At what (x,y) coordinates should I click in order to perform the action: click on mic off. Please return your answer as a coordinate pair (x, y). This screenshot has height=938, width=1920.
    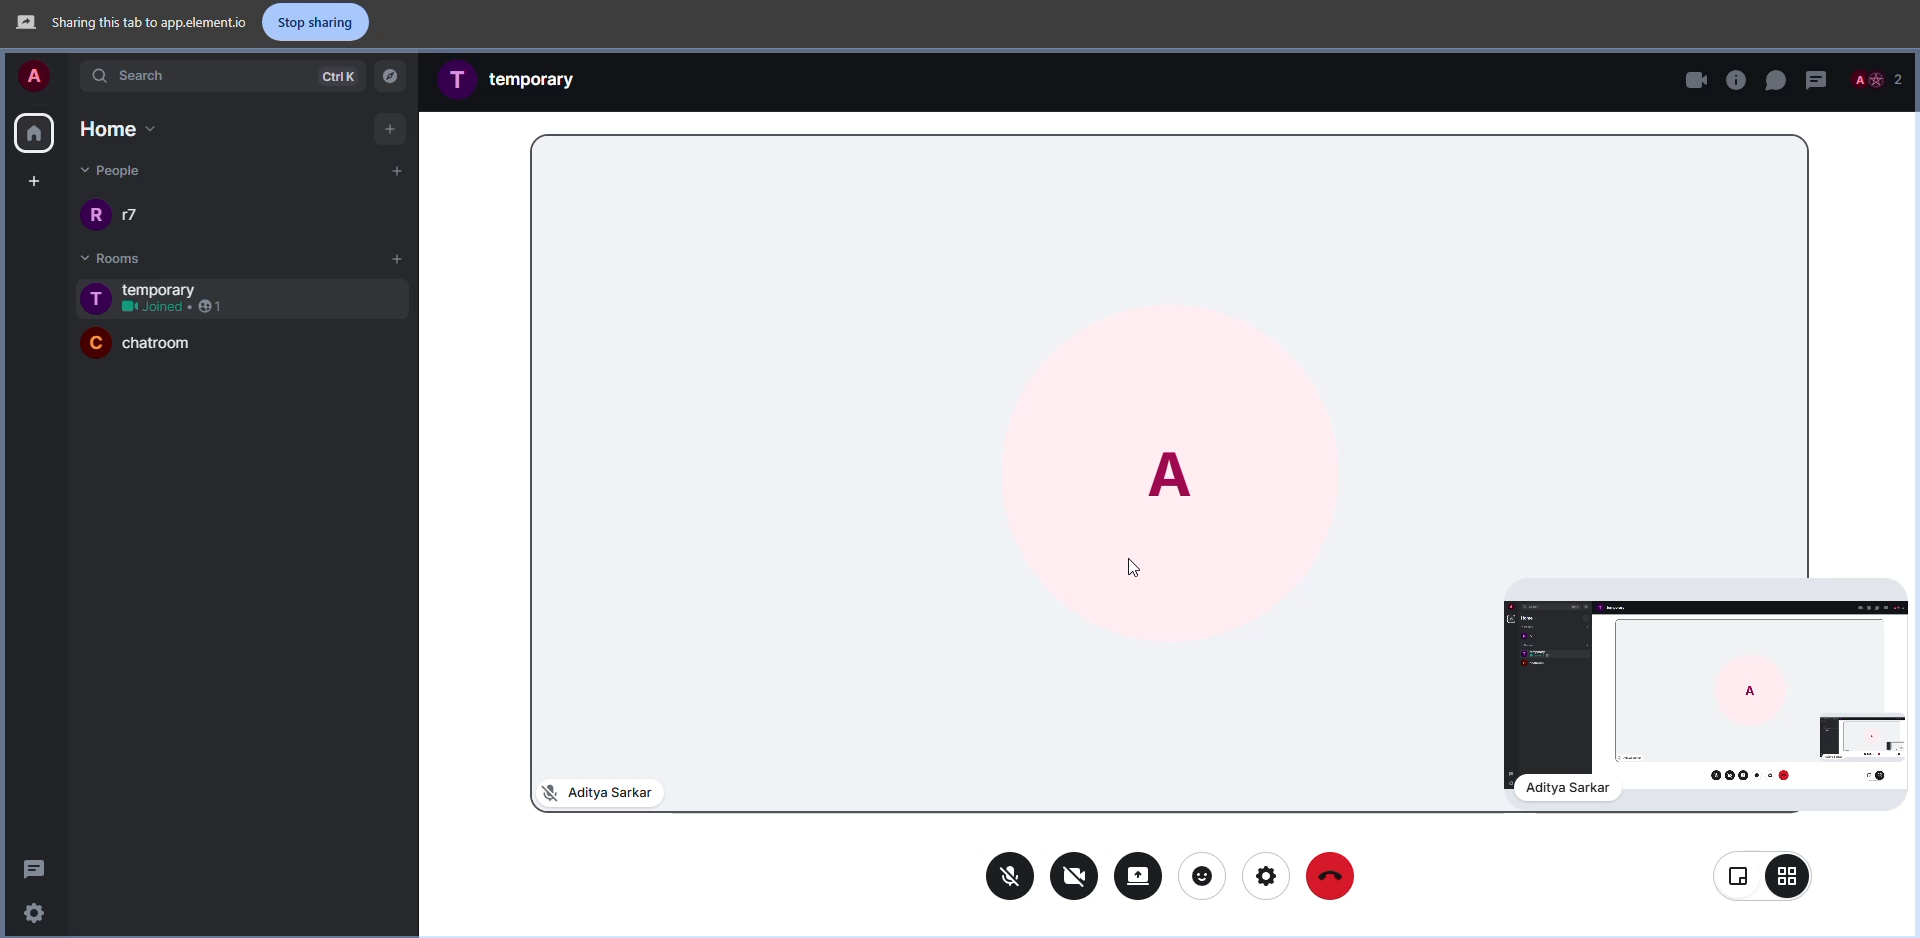
    Looking at the image, I should click on (1011, 877).